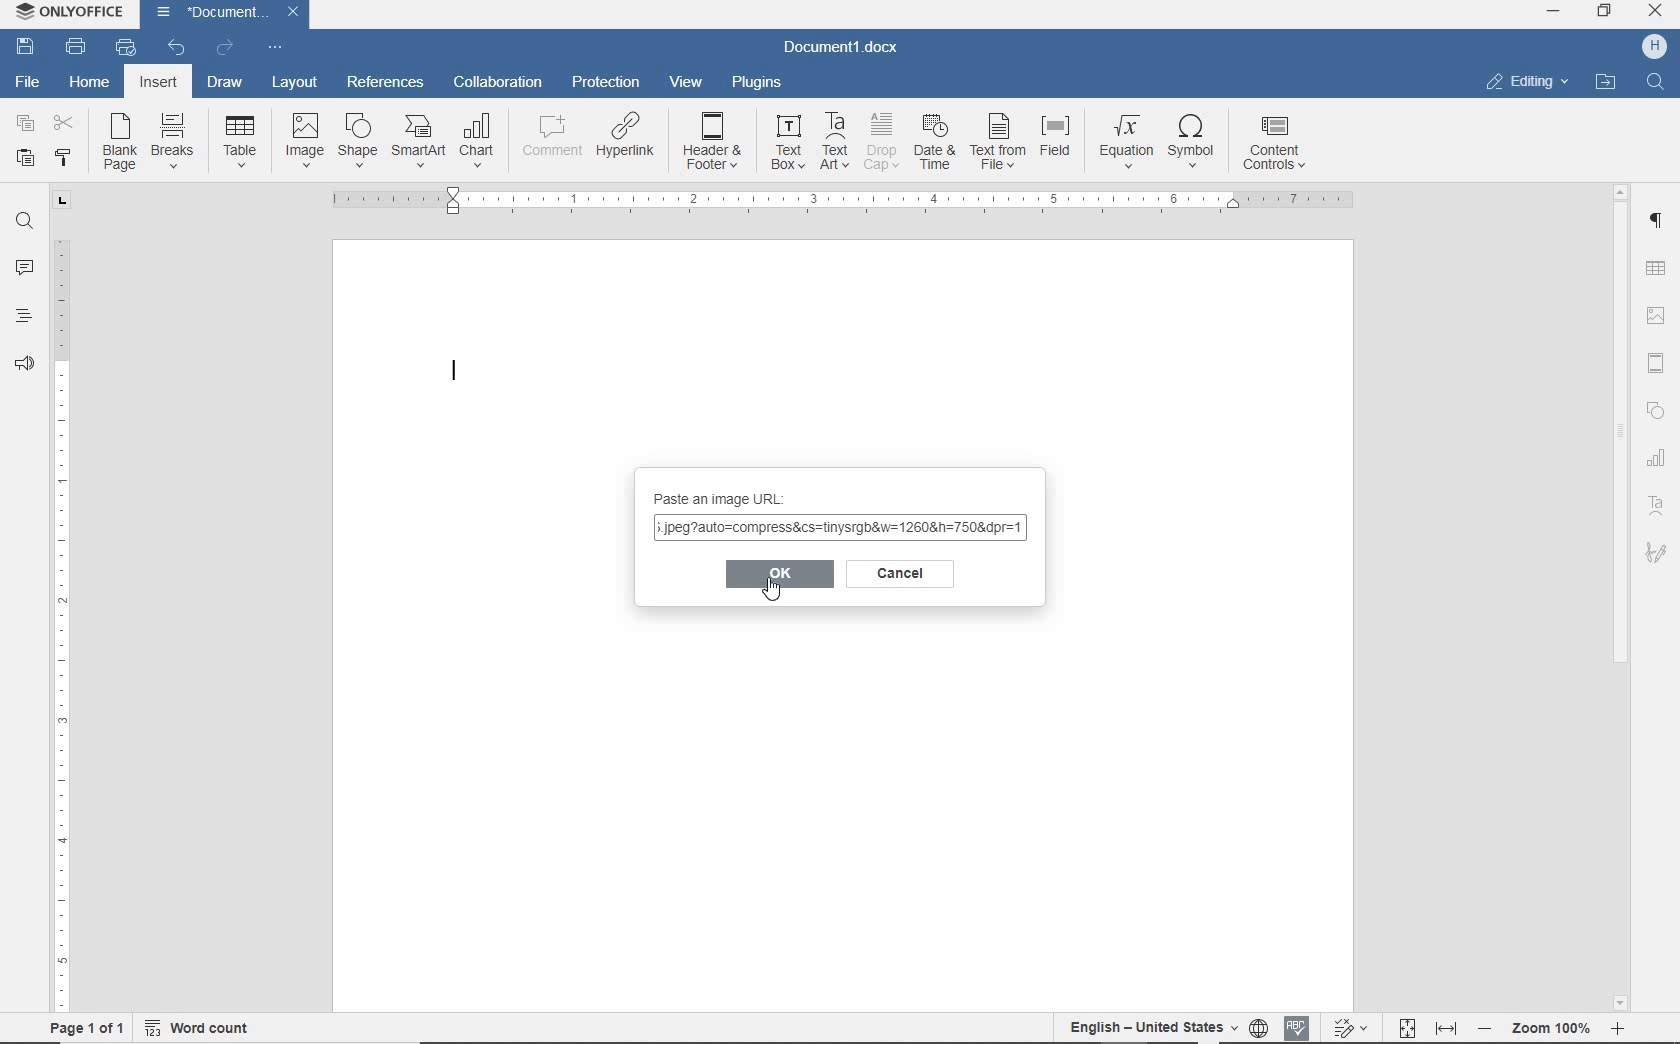  What do you see at coordinates (224, 48) in the screenshot?
I see `redo` at bounding box center [224, 48].